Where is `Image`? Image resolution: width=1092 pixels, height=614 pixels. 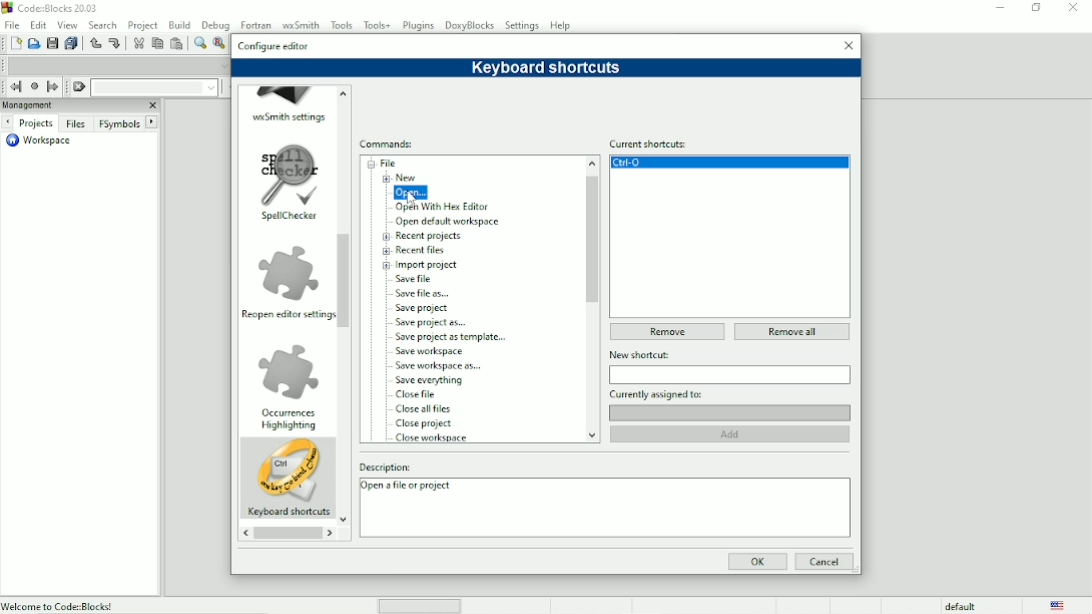
Image is located at coordinates (291, 369).